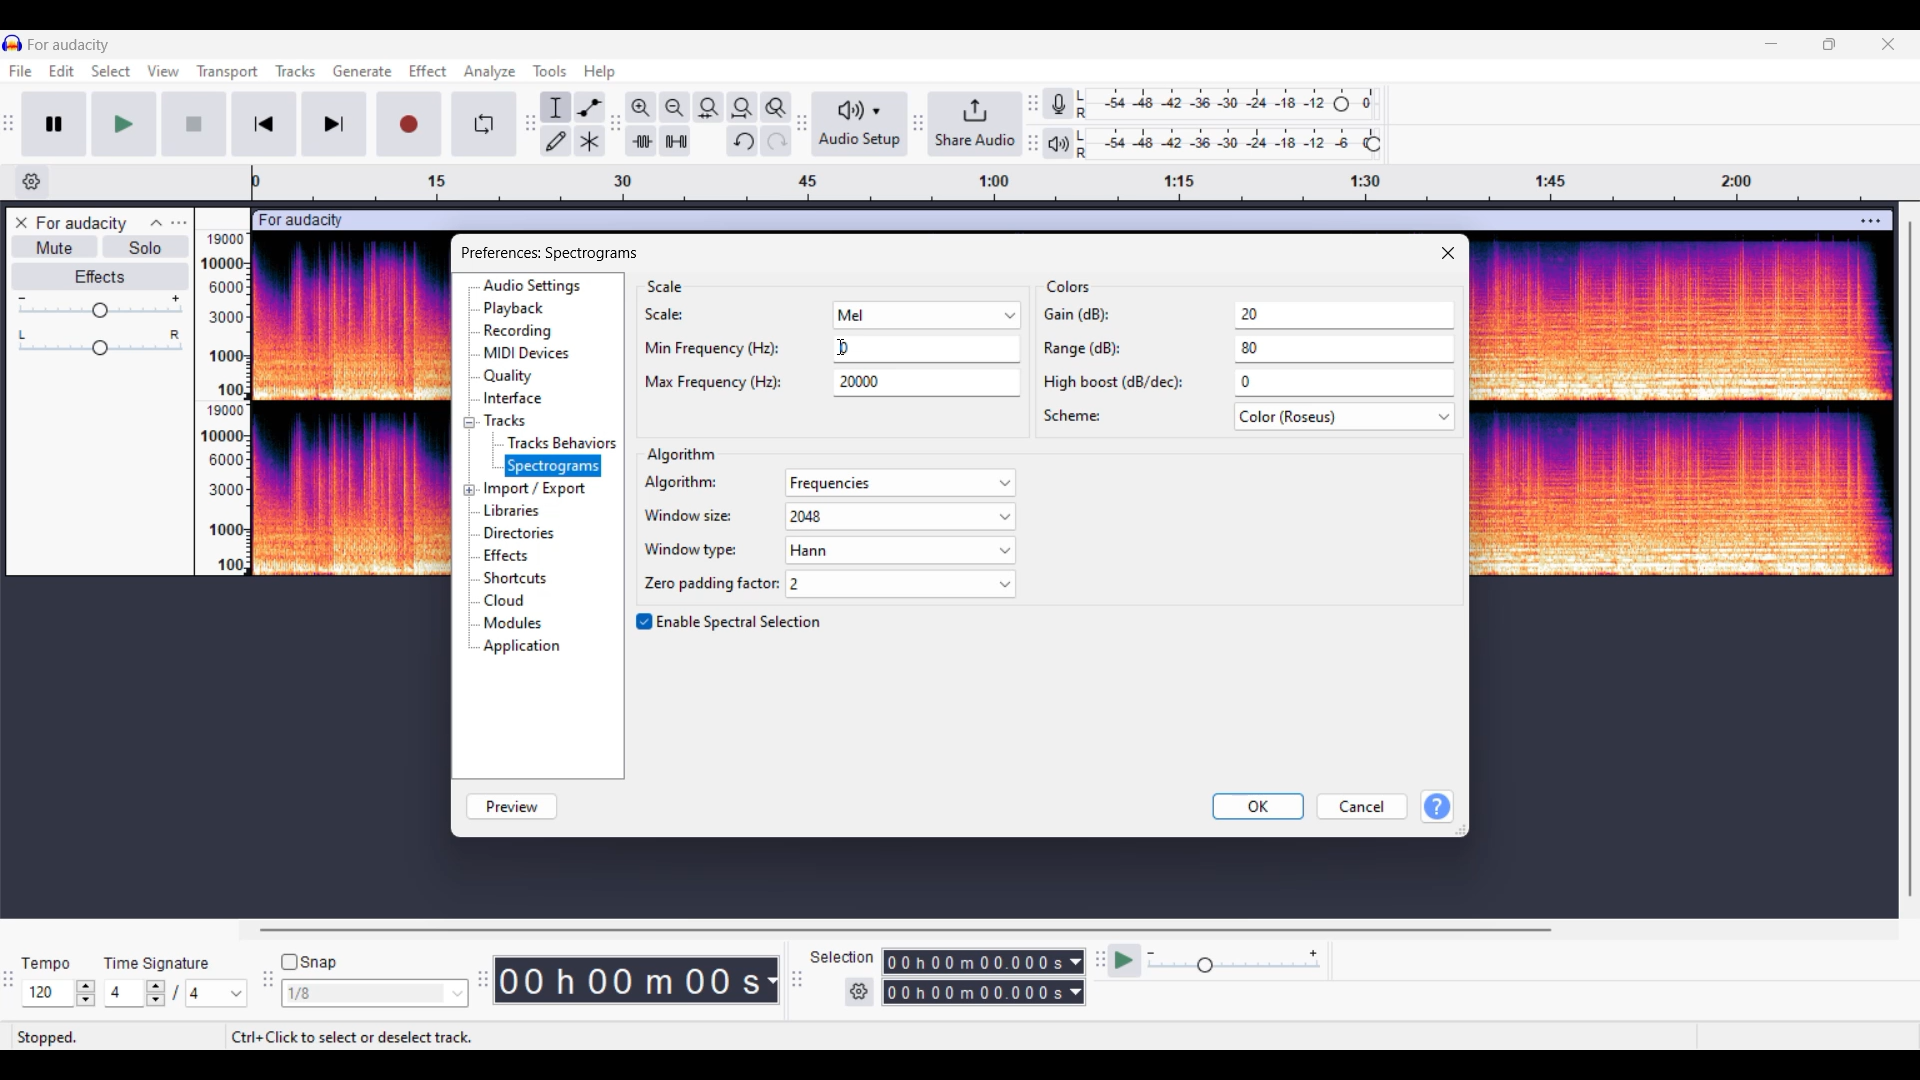 This screenshot has width=1920, height=1080. Describe the element at coordinates (1076, 977) in the screenshot. I see `Selection duration measurement` at that location.